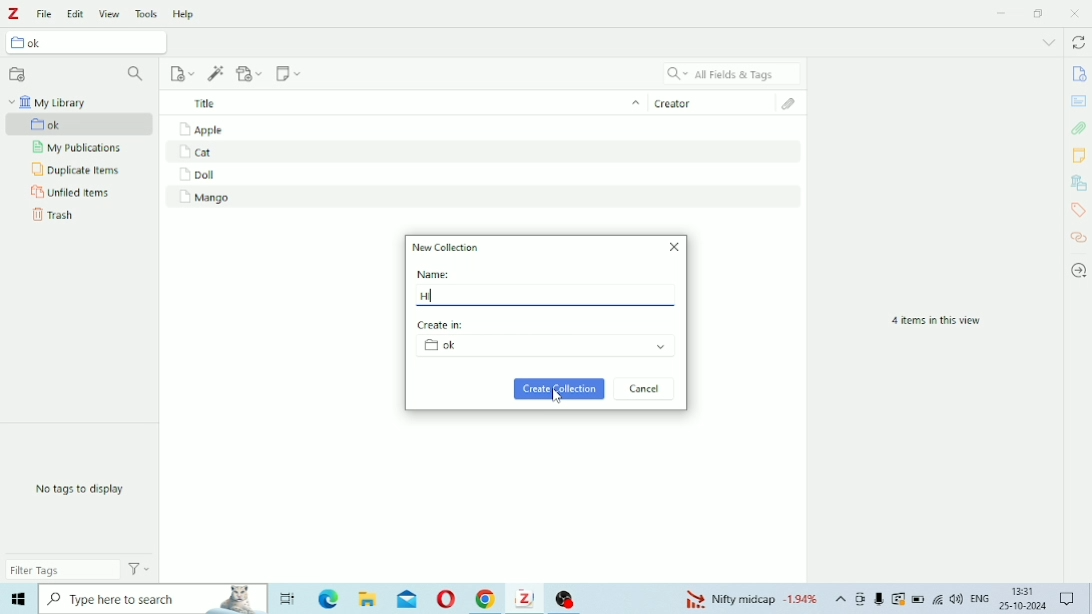 The height and width of the screenshot is (614, 1092). Describe the element at coordinates (645, 389) in the screenshot. I see `Cancel` at that location.